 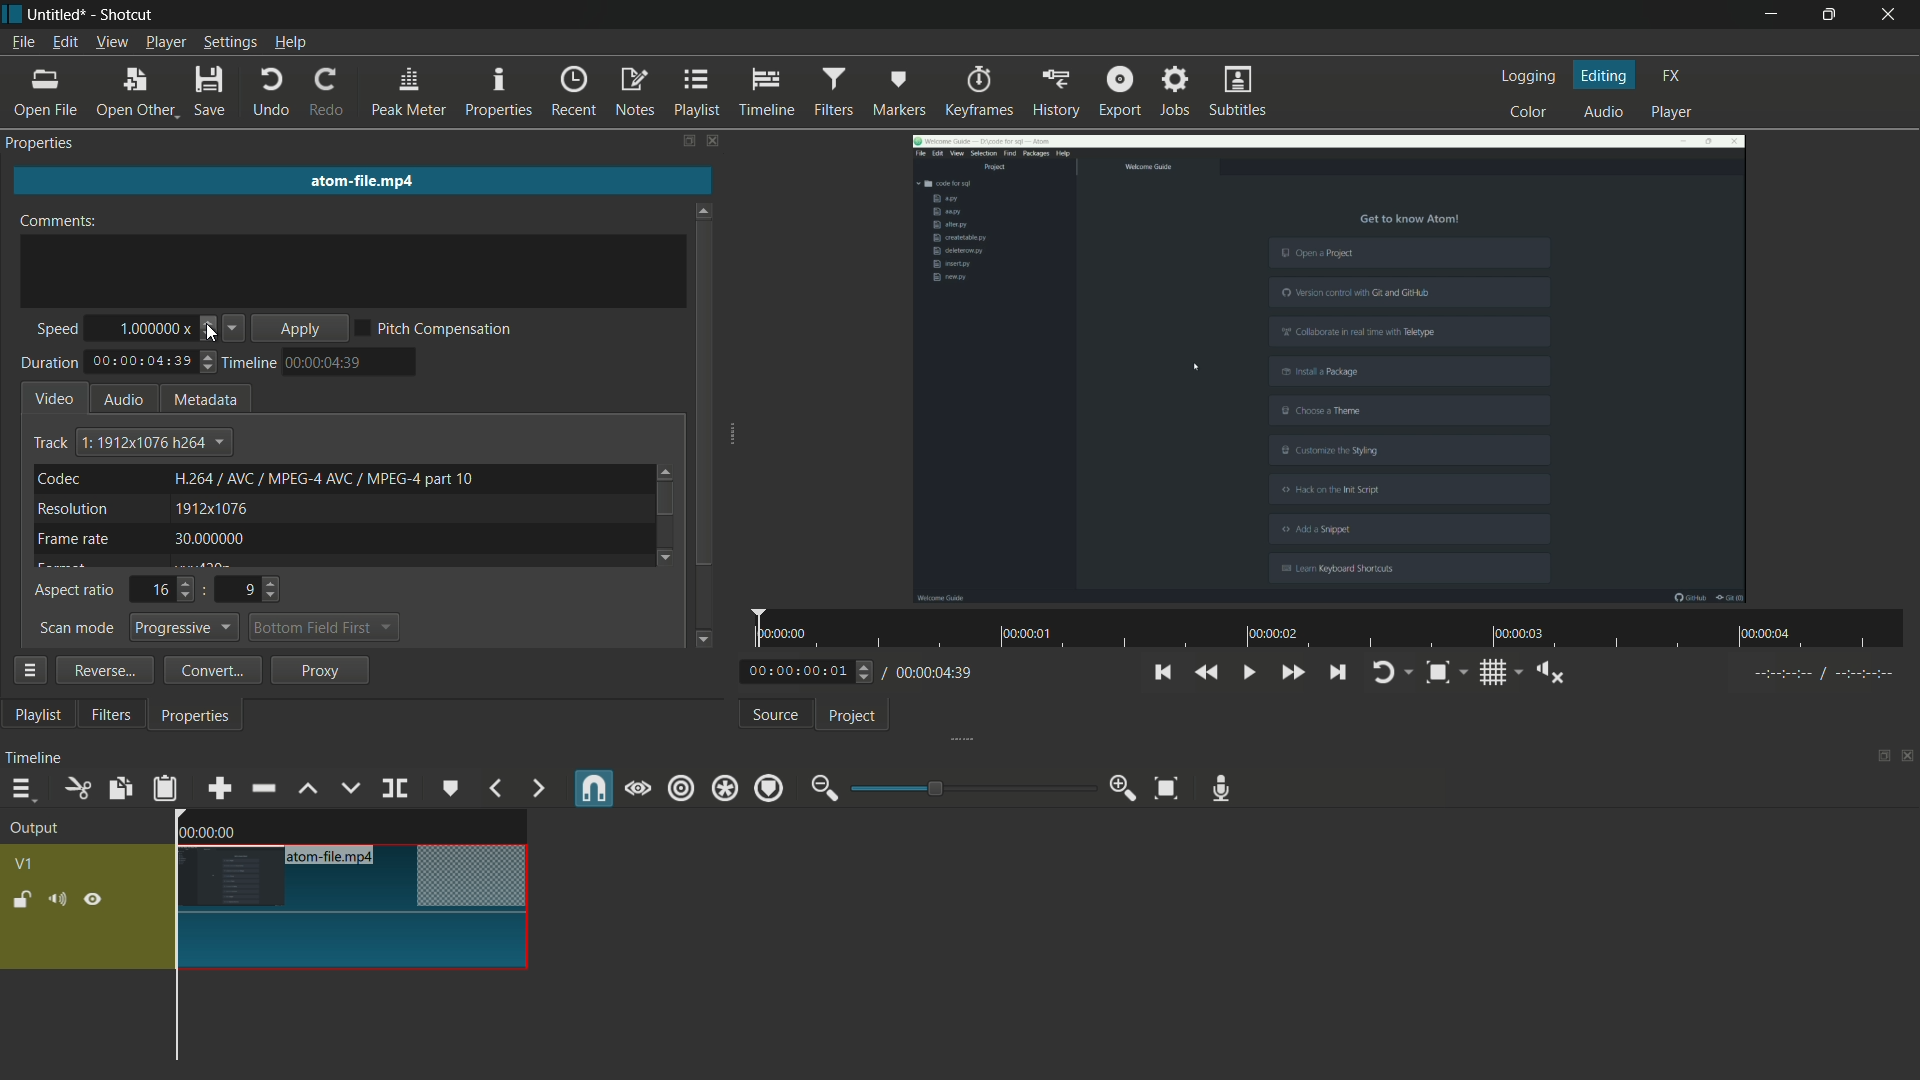 What do you see at coordinates (165, 788) in the screenshot?
I see `paste` at bounding box center [165, 788].